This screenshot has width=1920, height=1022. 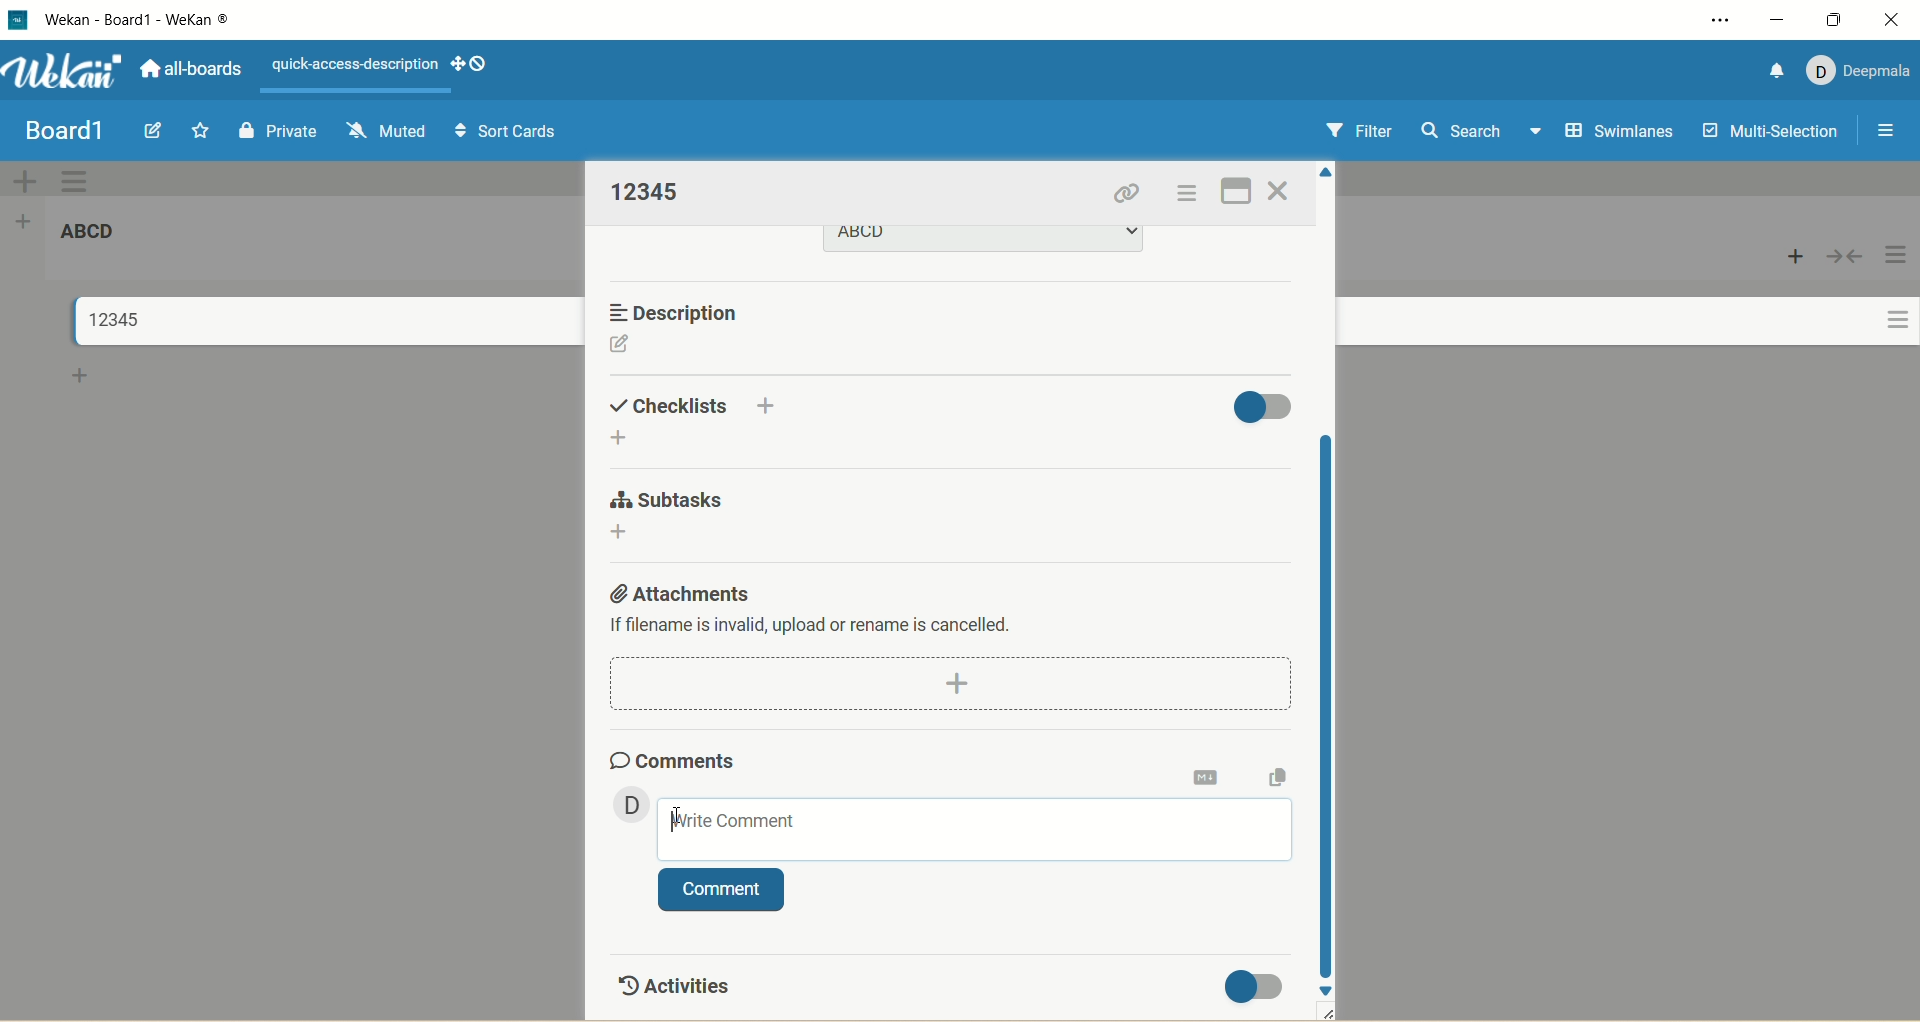 What do you see at coordinates (1279, 776) in the screenshot?
I see `copy` at bounding box center [1279, 776].